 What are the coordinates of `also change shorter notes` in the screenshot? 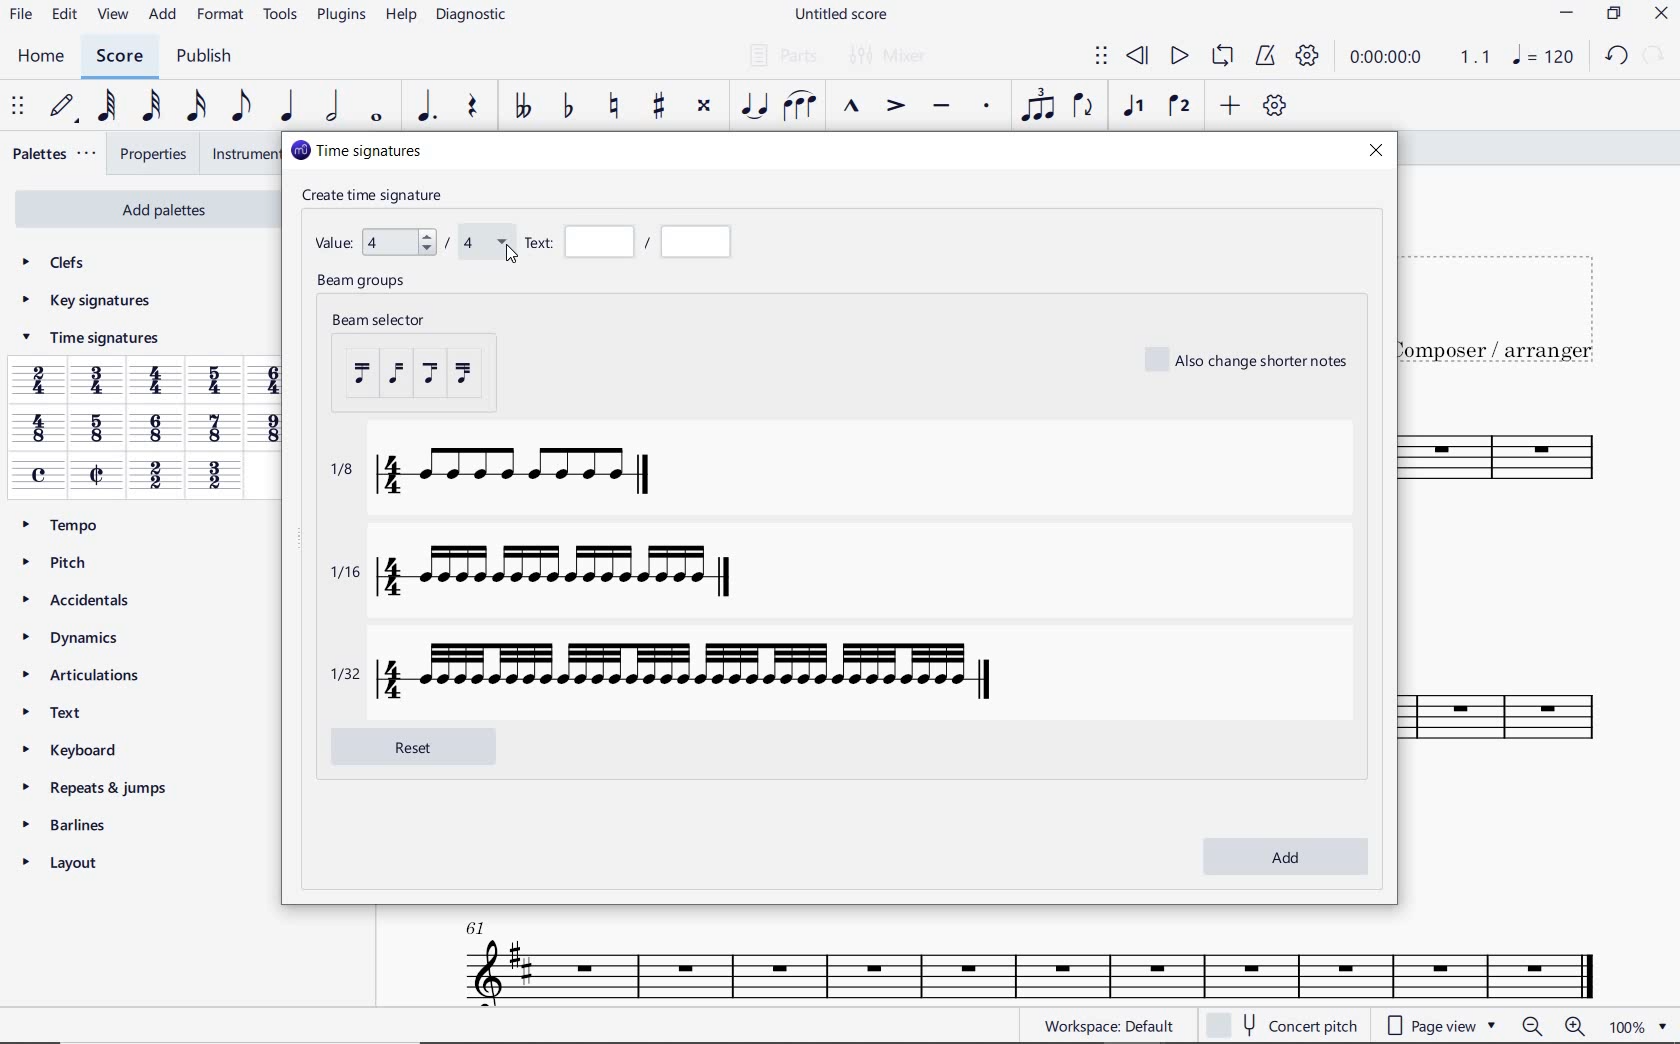 It's located at (1249, 359).